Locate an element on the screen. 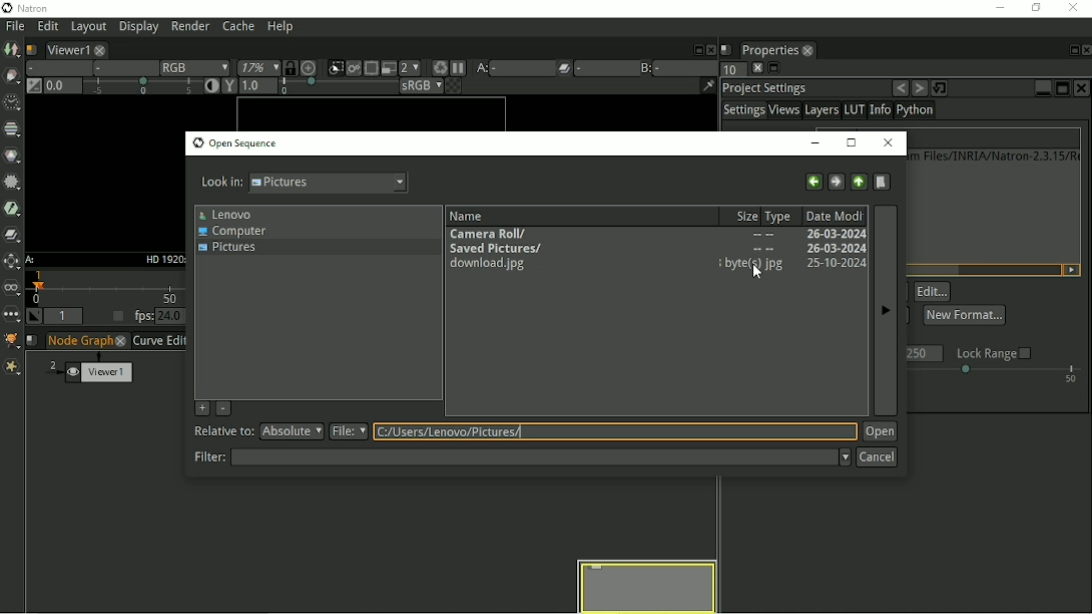 The width and height of the screenshot is (1092, 614). 26-03-2024 is located at coordinates (832, 263).